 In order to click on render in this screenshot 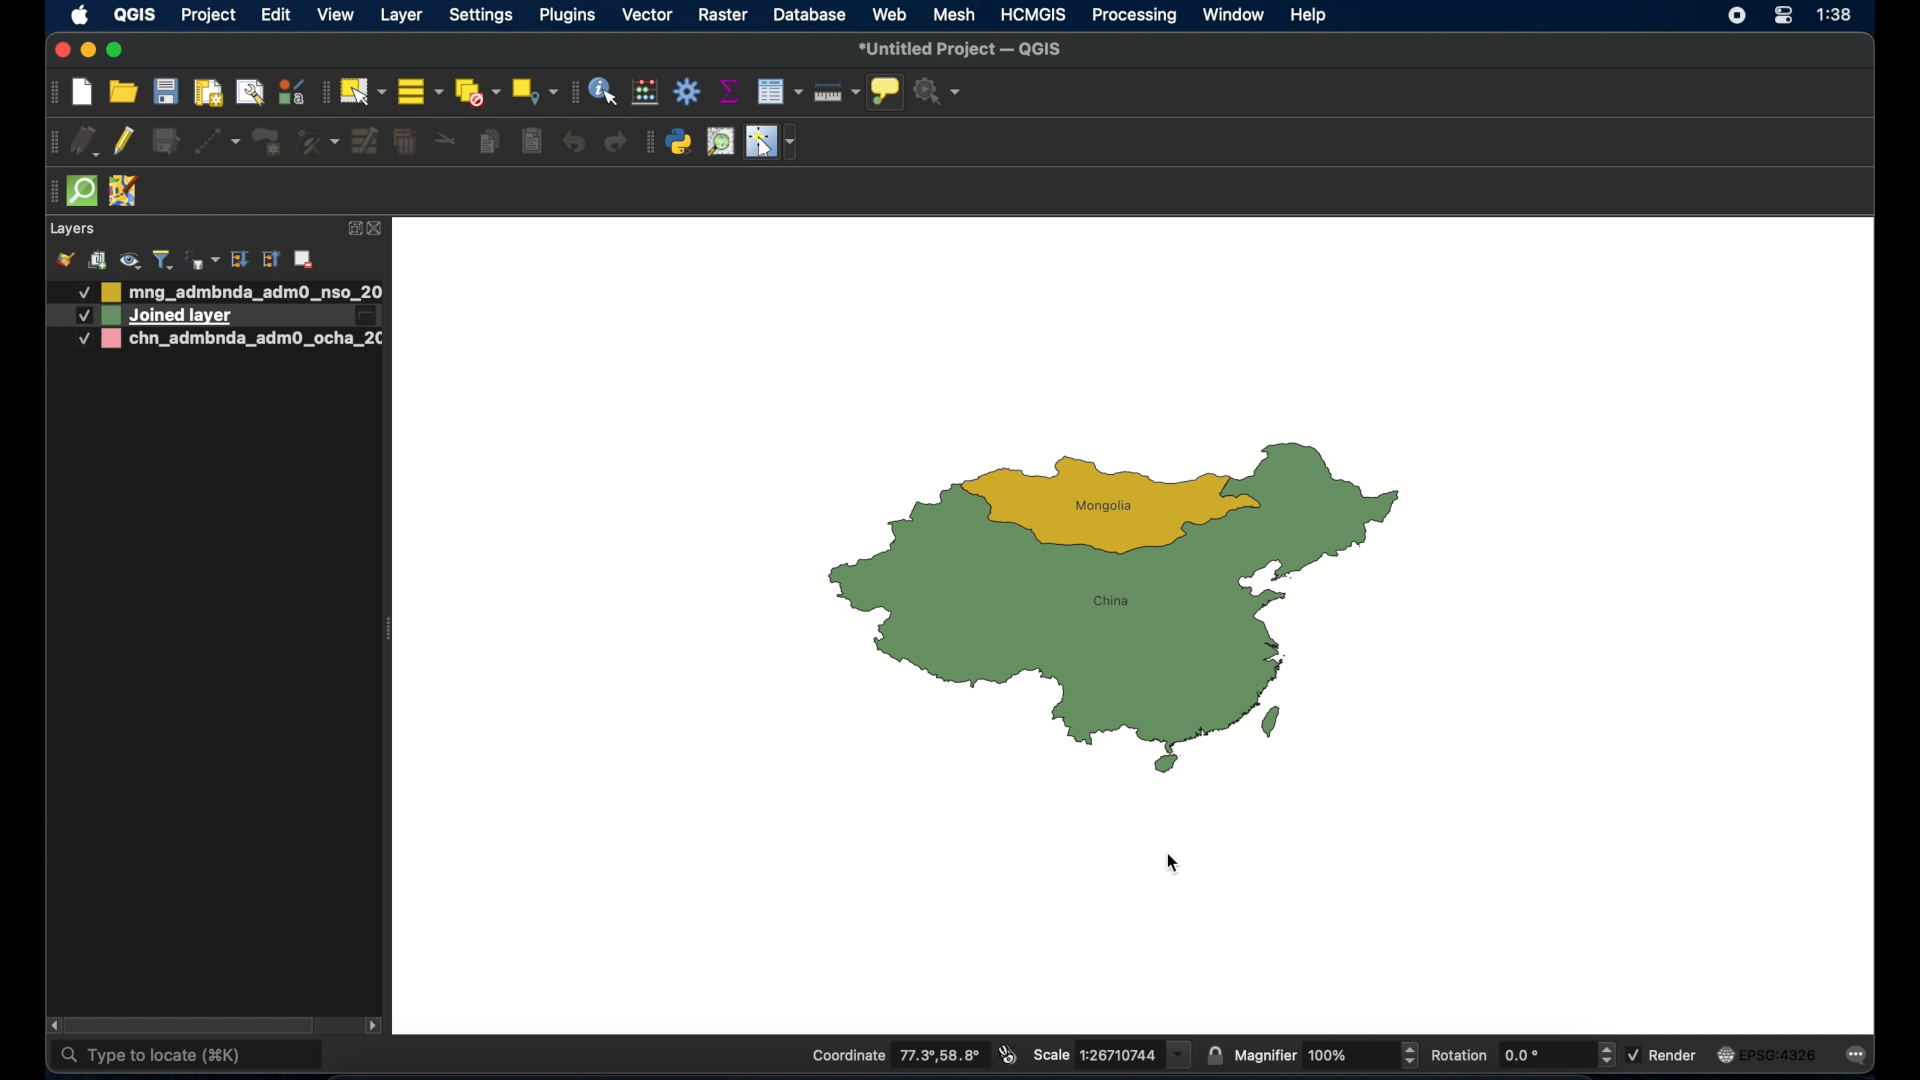, I will do `click(1662, 1054)`.